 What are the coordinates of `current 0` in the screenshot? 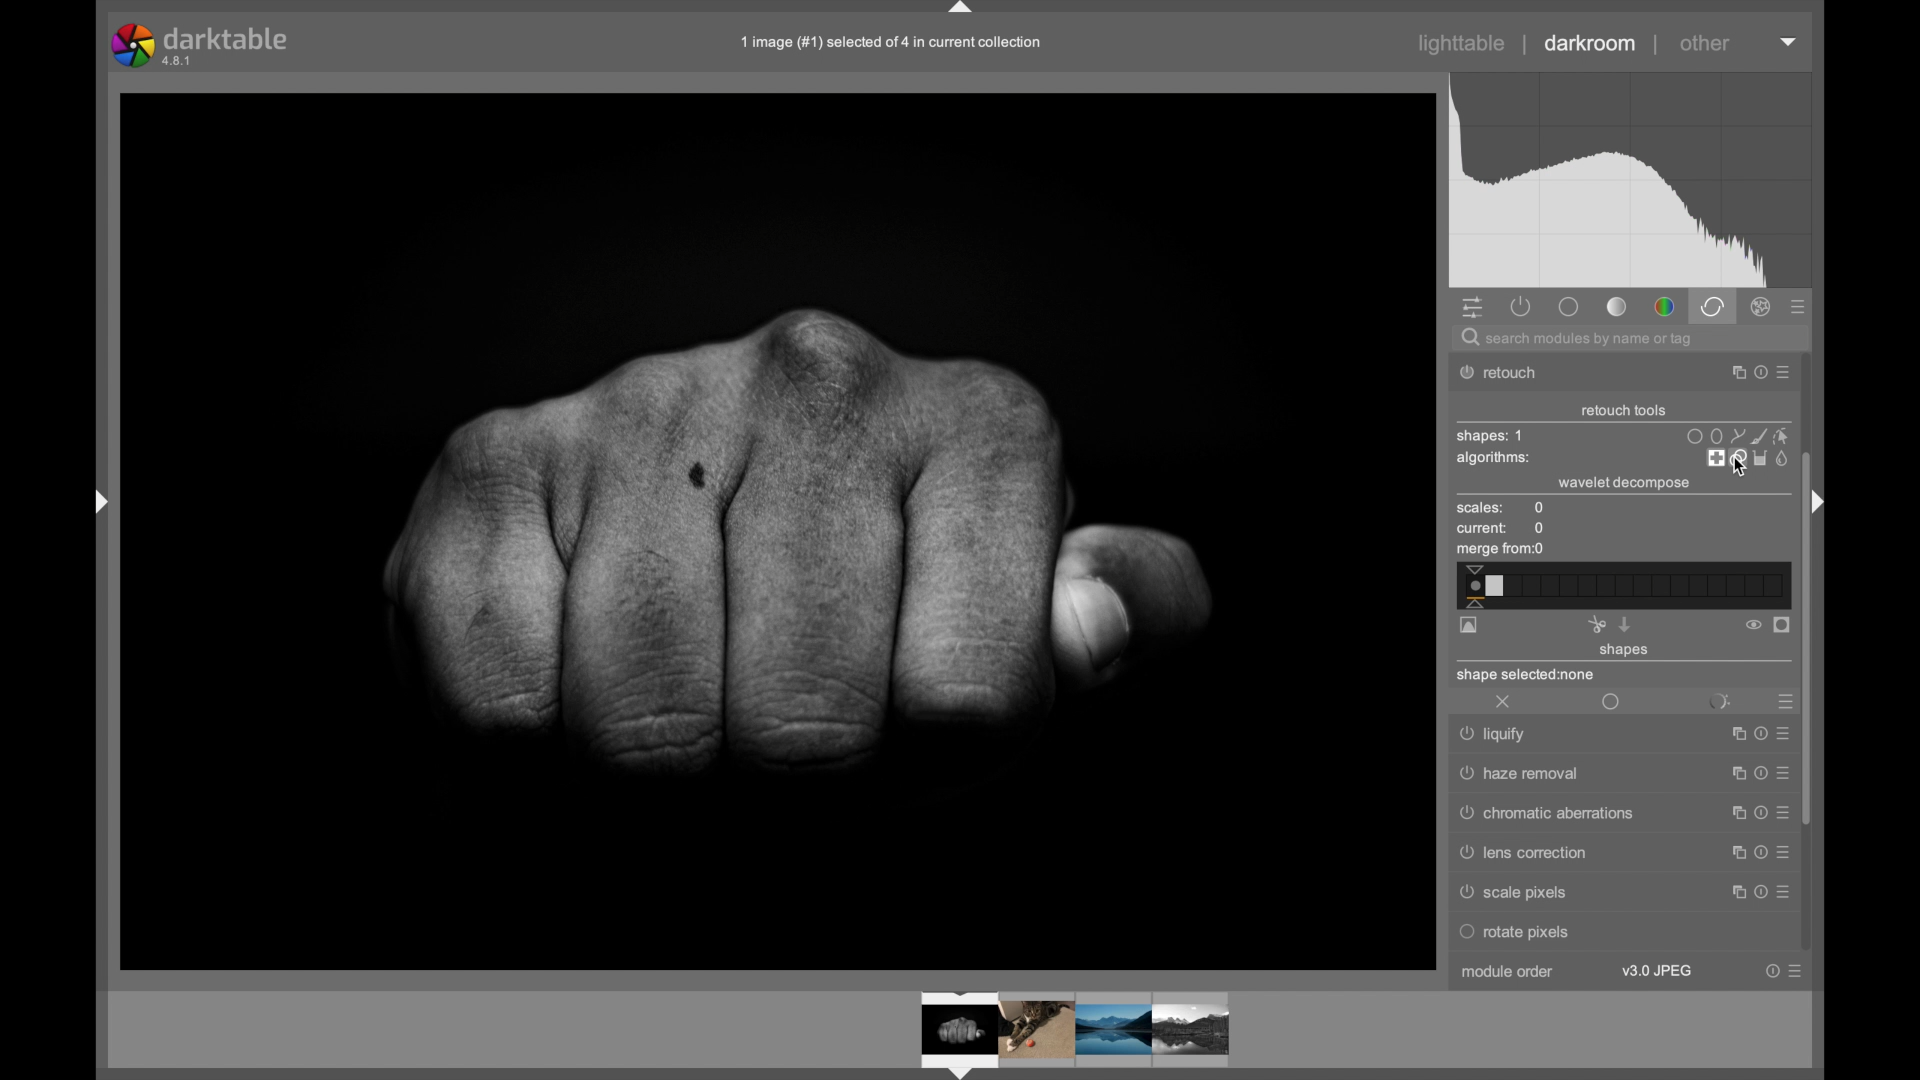 It's located at (1502, 529).